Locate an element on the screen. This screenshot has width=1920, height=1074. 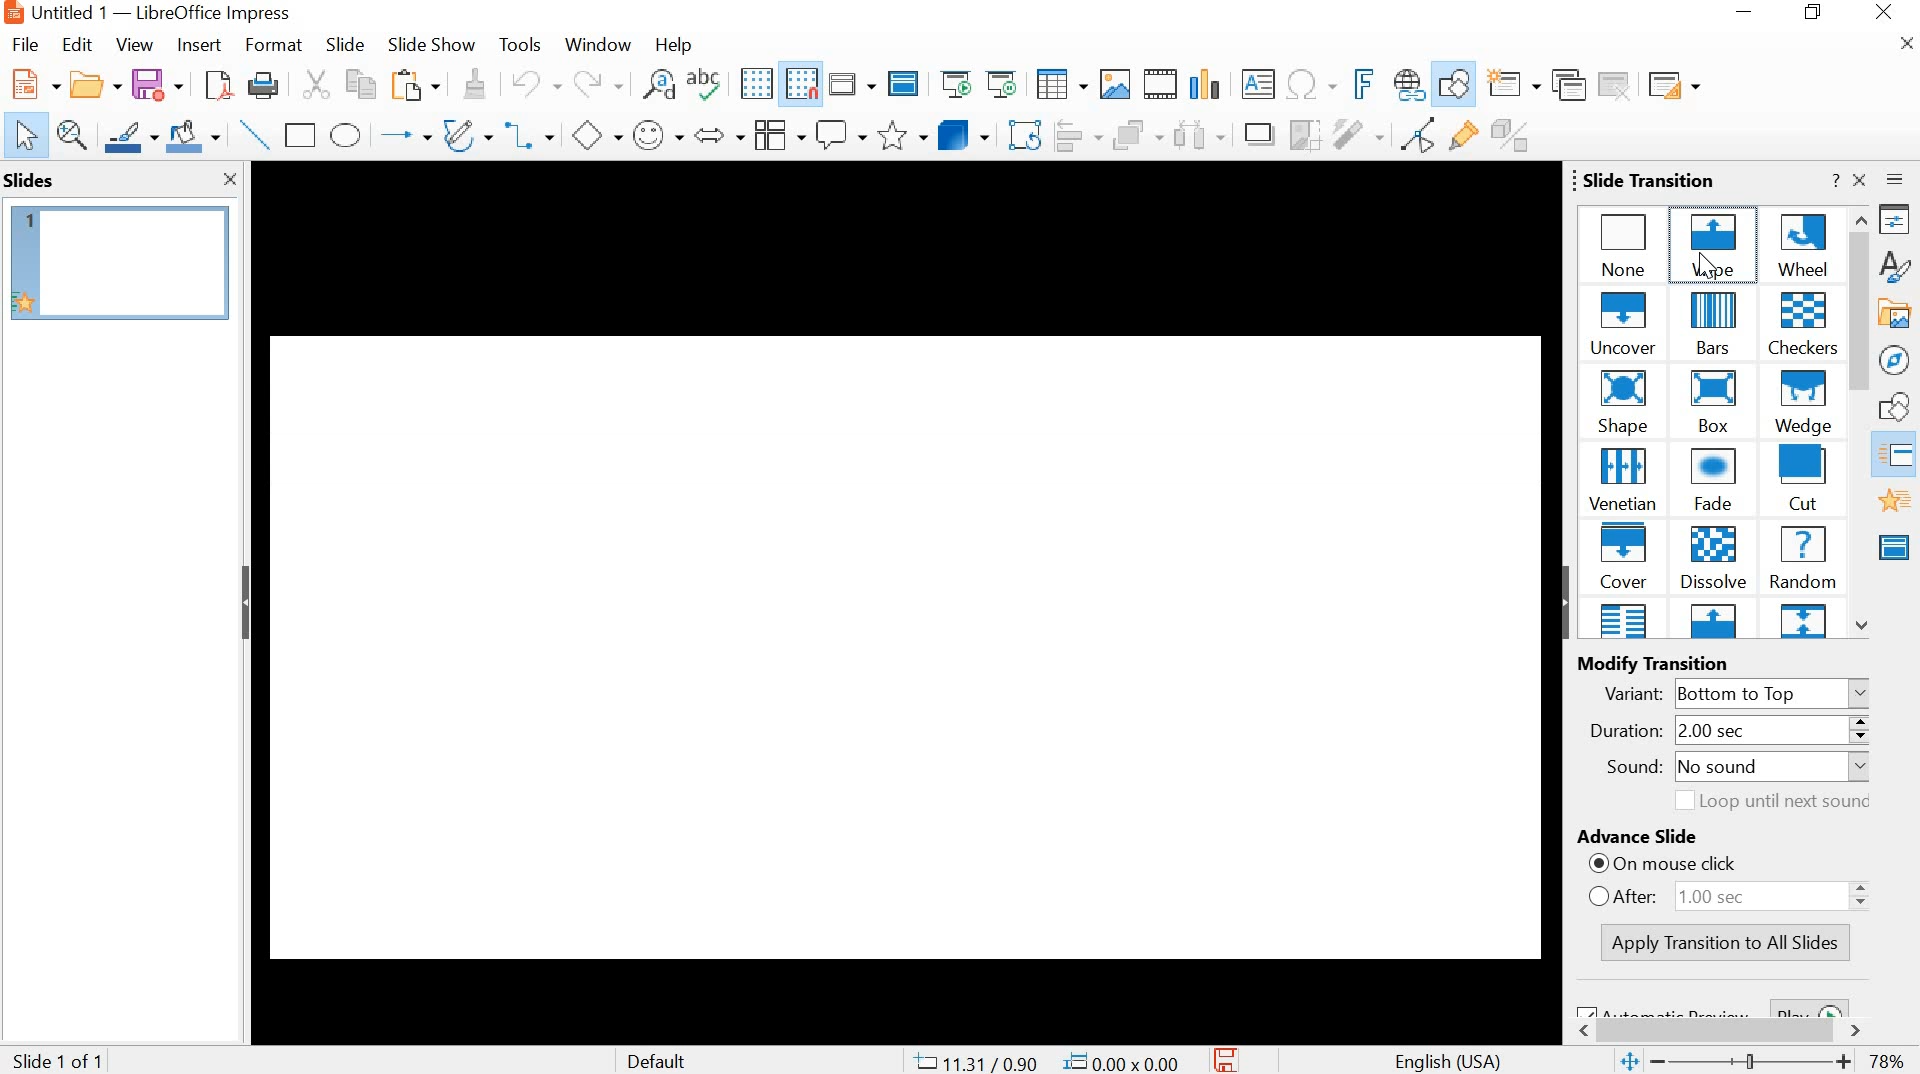
Insert frontwork text is located at coordinates (1357, 84).